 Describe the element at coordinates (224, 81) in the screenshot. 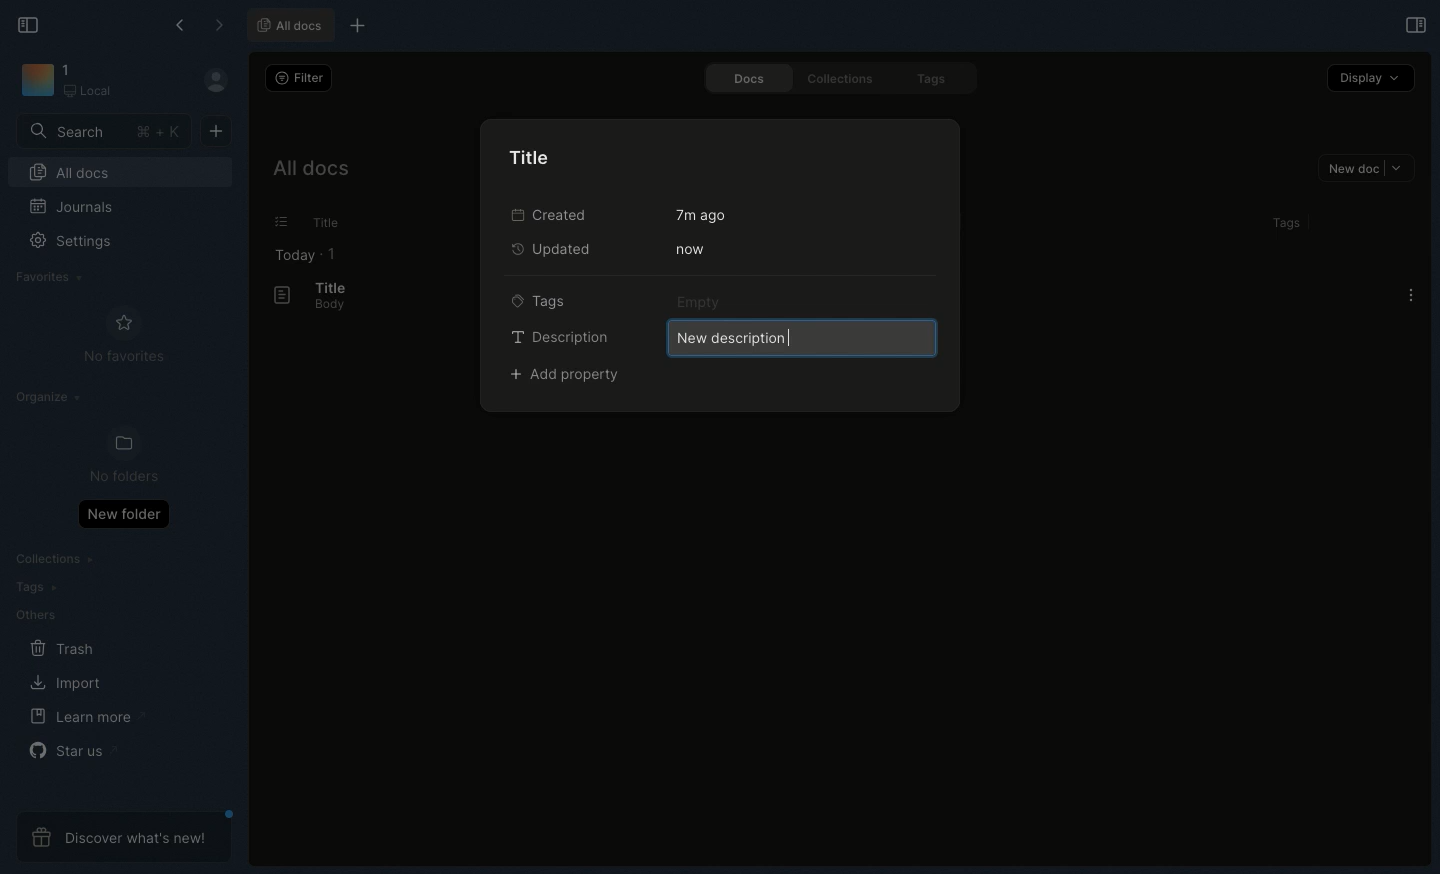

I see `User` at that location.